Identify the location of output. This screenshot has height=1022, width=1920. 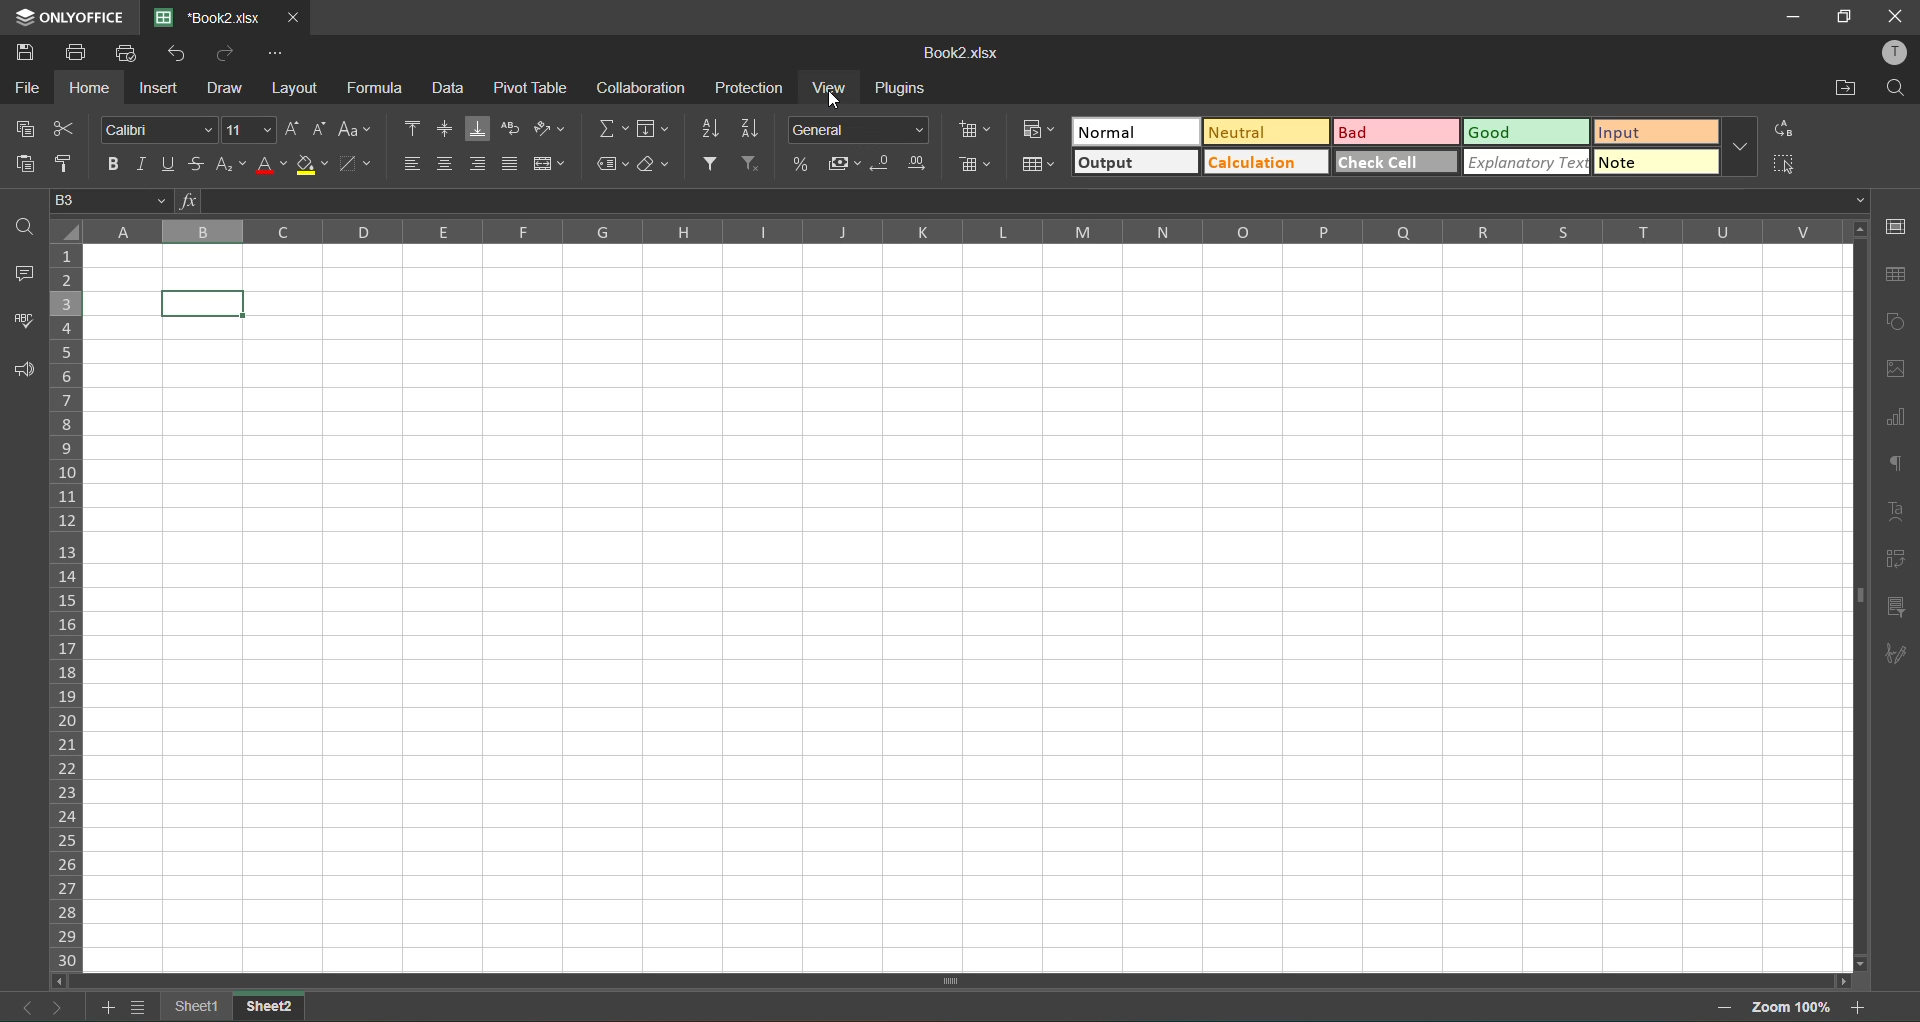
(1133, 165).